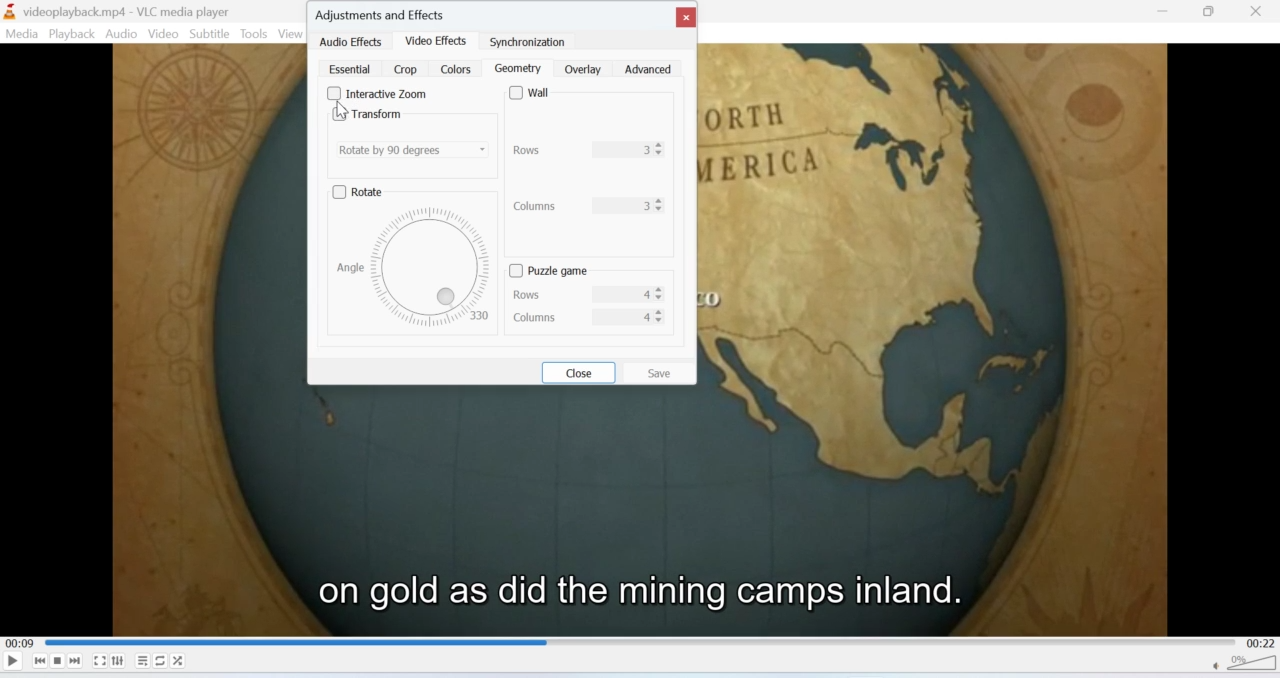  What do you see at coordinates (346, 70) in the screenshot?
I see `essential` at bounding box center [346, 70].